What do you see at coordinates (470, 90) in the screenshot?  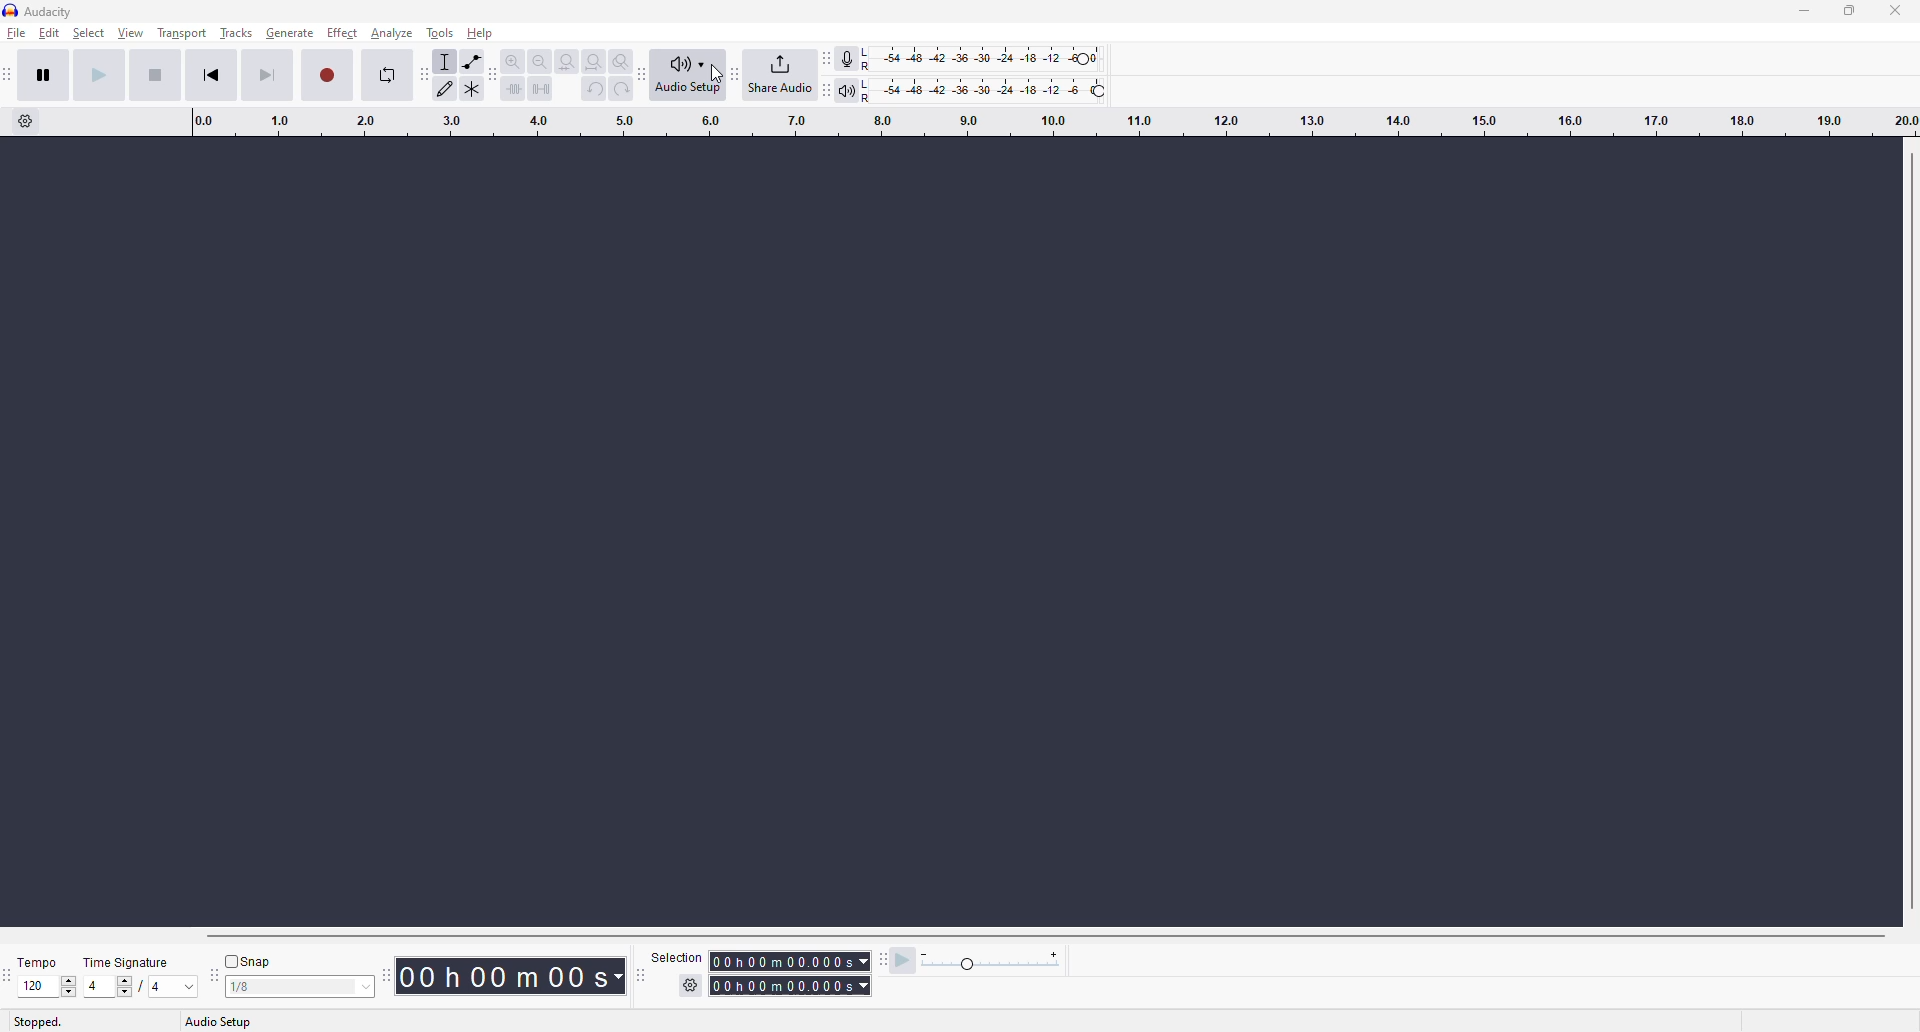 I see `Tools` at bounding box center [470, 90].